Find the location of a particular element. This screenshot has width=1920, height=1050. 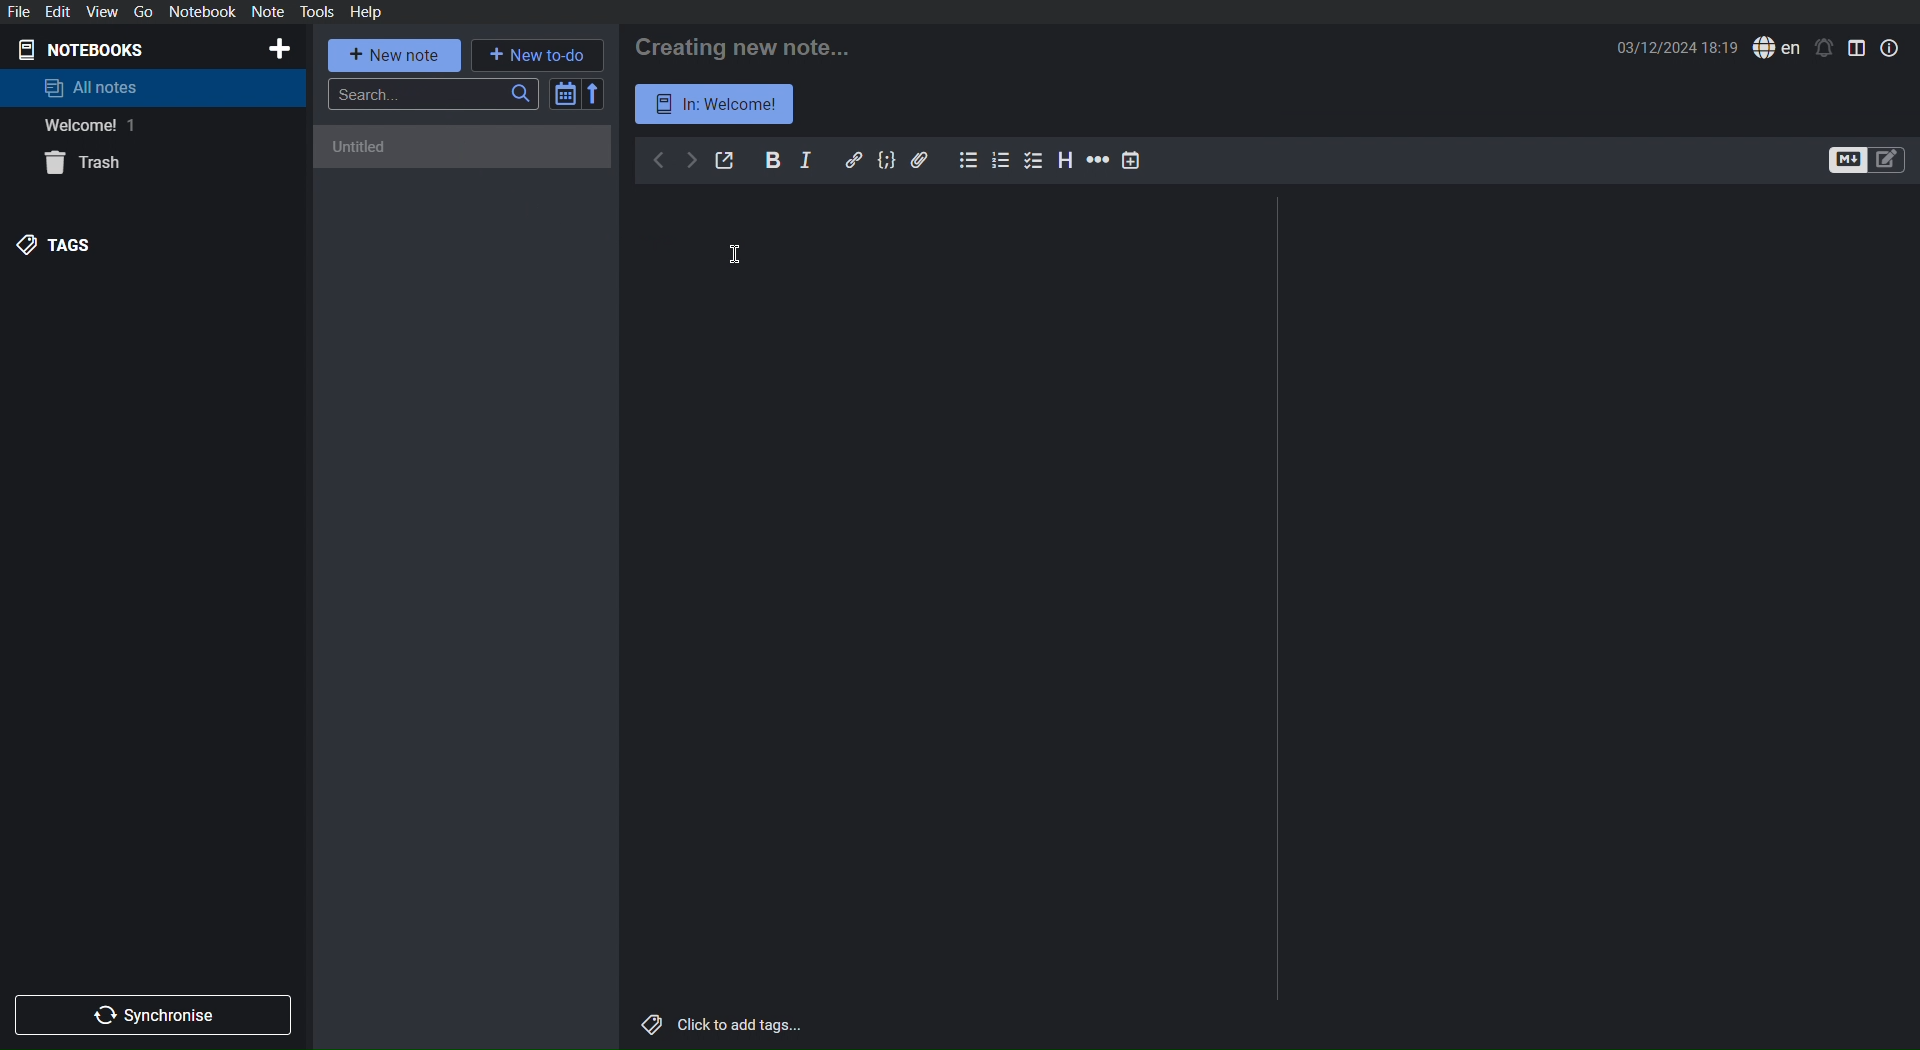

New note is located at coordinates (396, 55).